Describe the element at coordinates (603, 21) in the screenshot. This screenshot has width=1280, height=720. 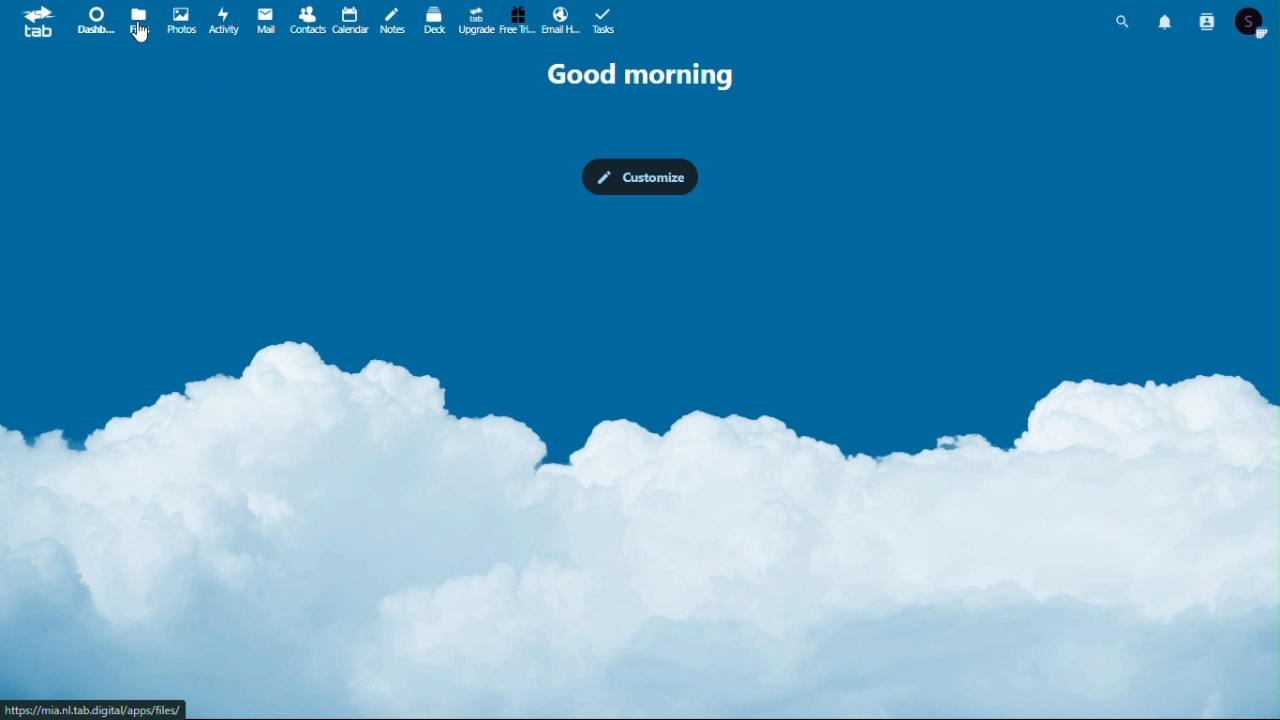
I see `tasks` at that location.